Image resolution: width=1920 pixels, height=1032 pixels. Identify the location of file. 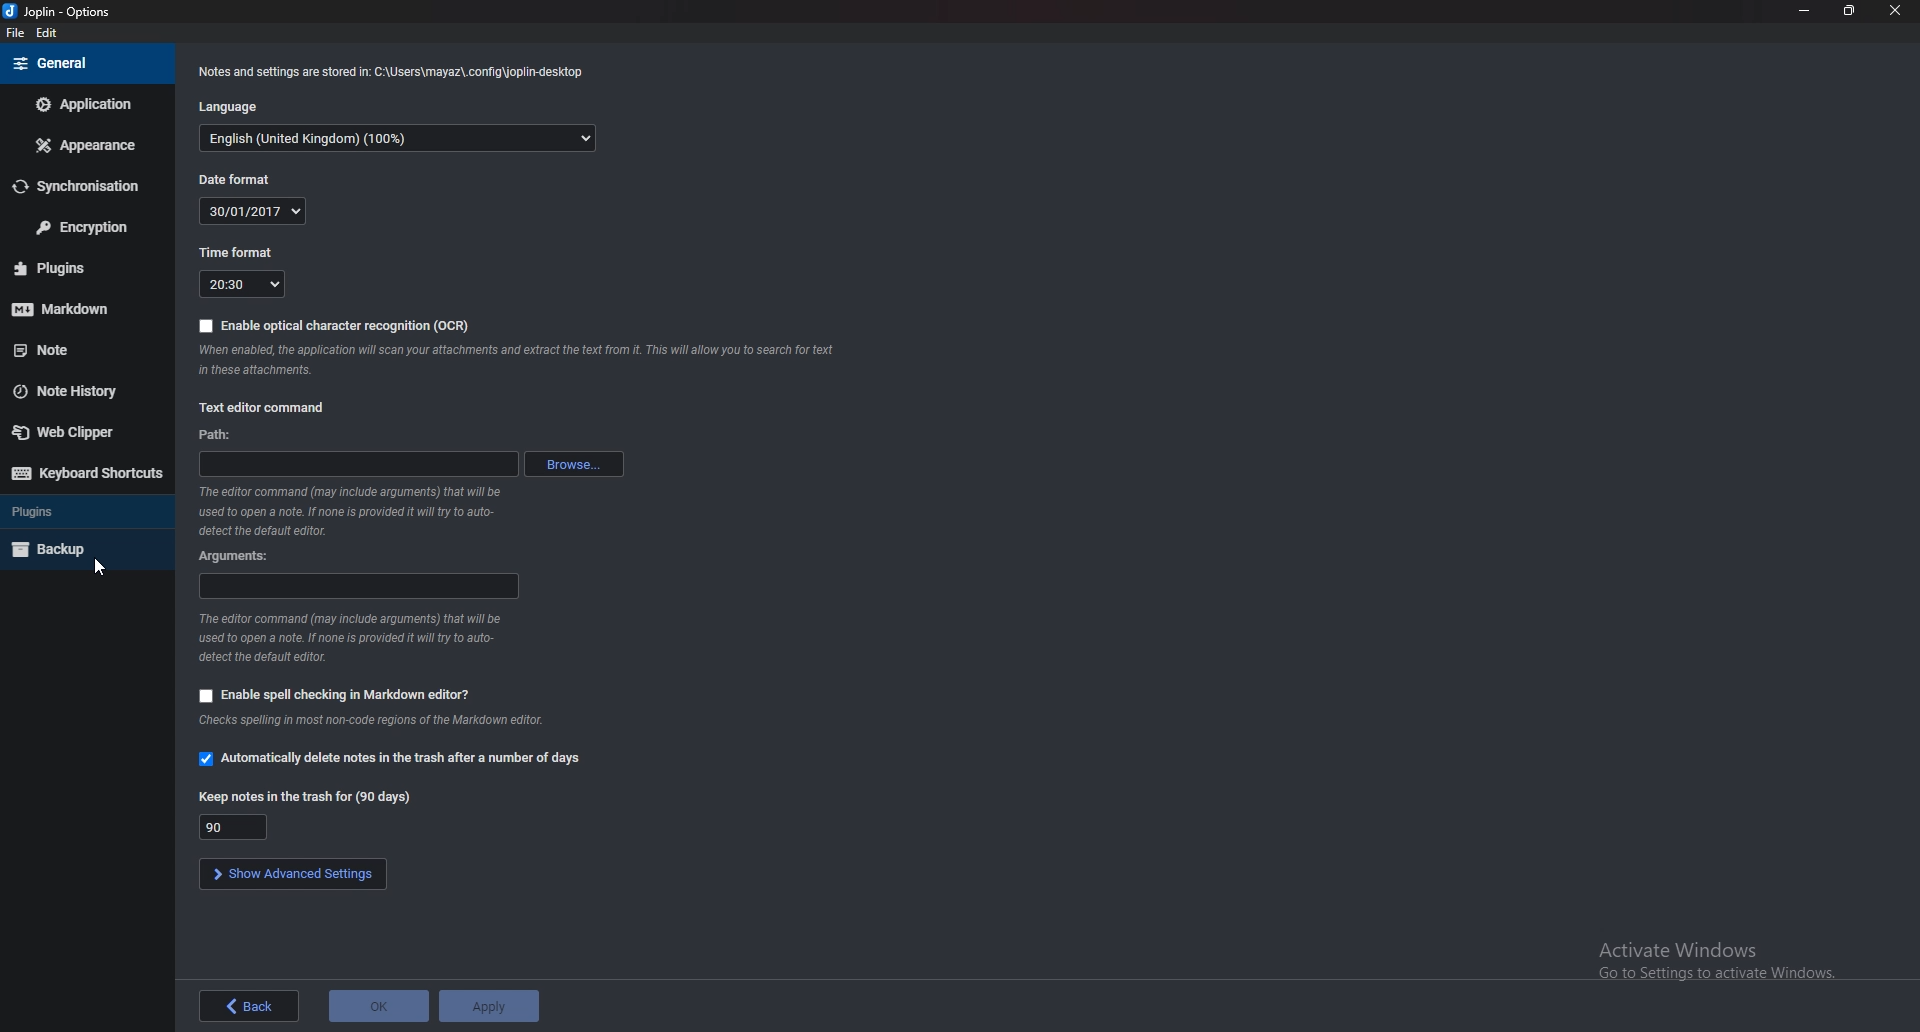
(15, 33).